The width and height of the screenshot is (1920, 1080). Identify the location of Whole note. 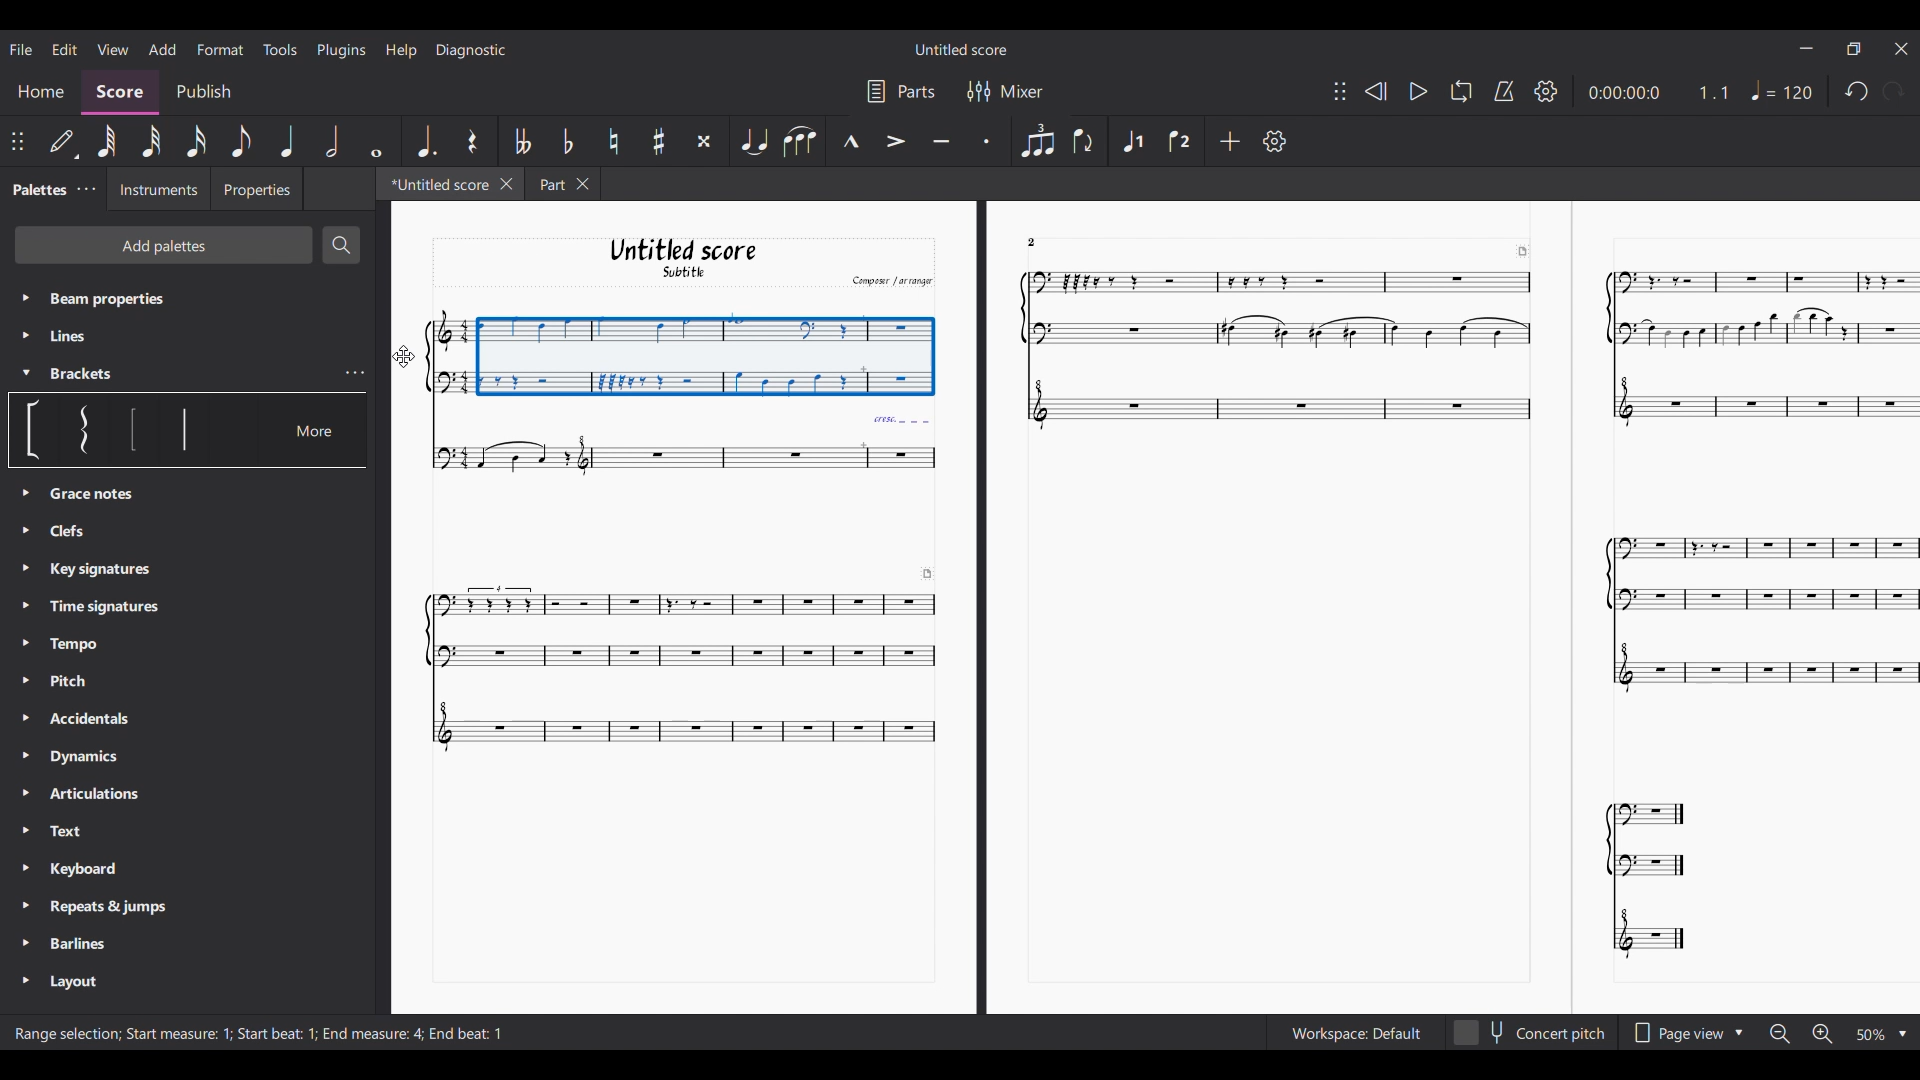
(375, 141).